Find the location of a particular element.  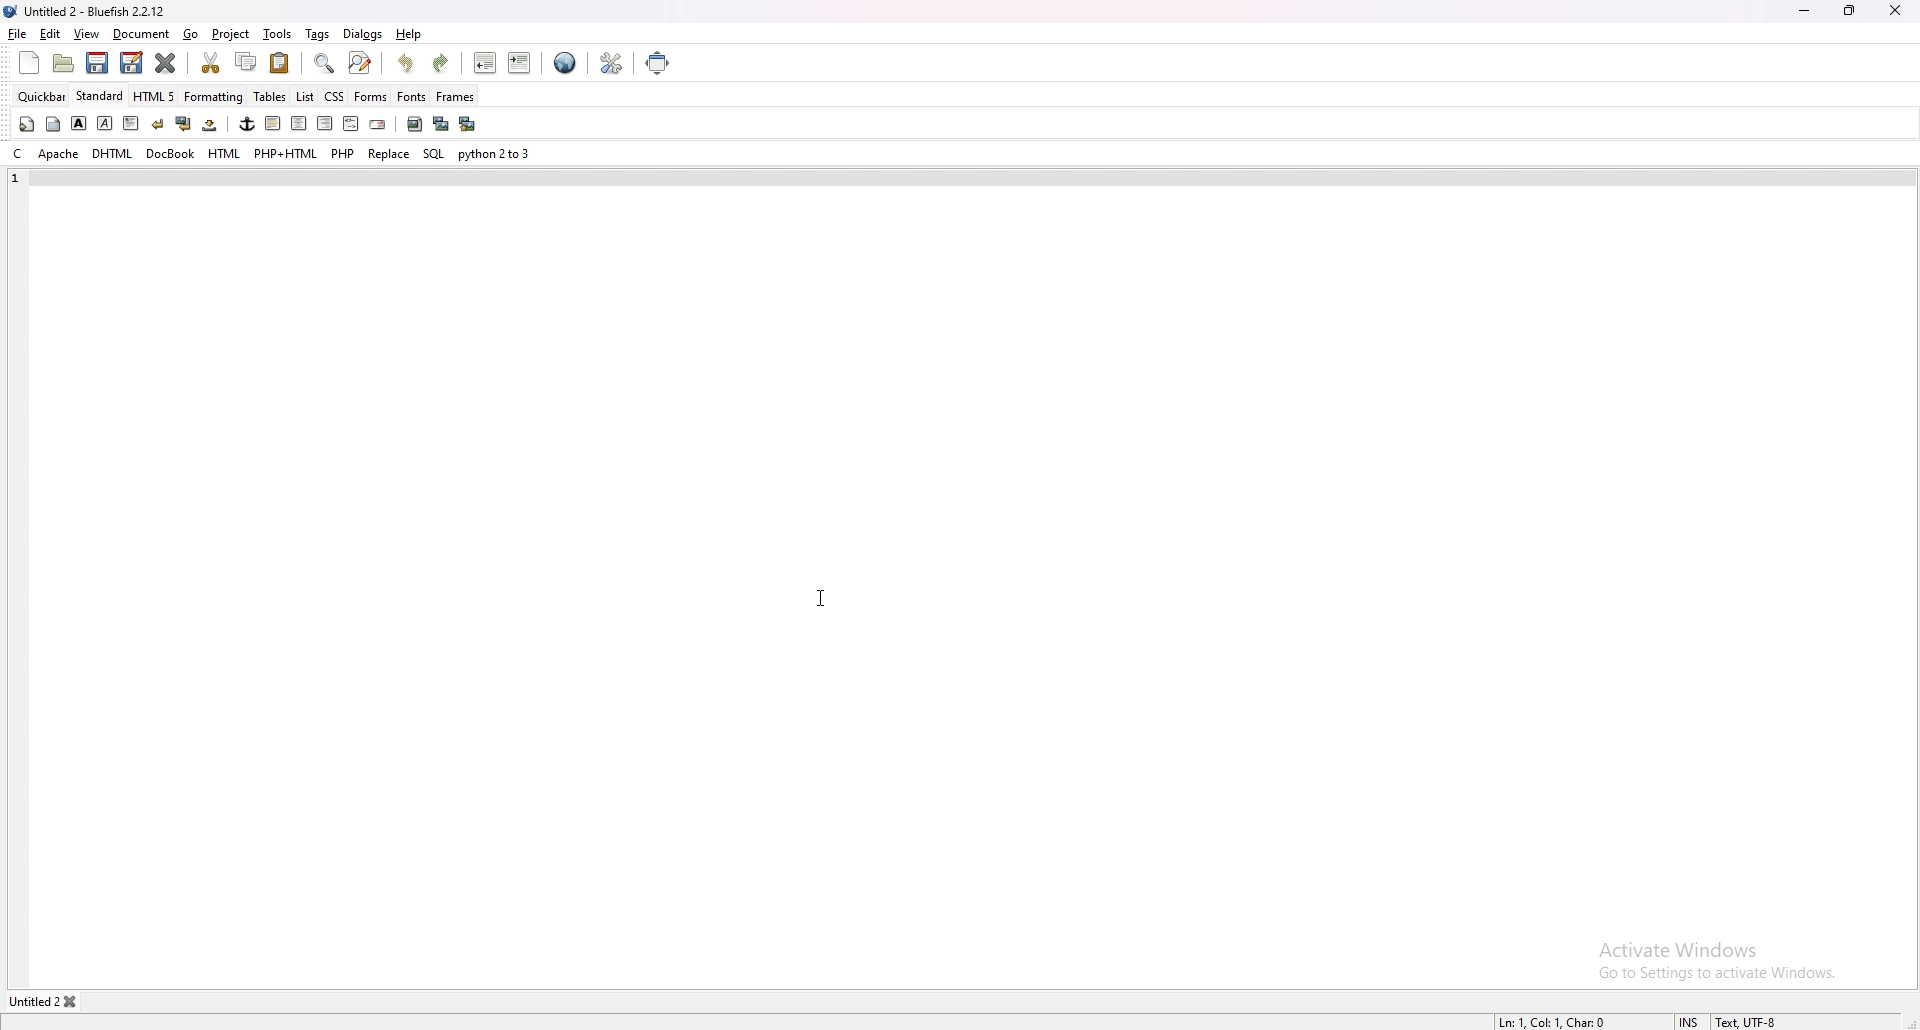

forms is located at coordinates (371, 97).